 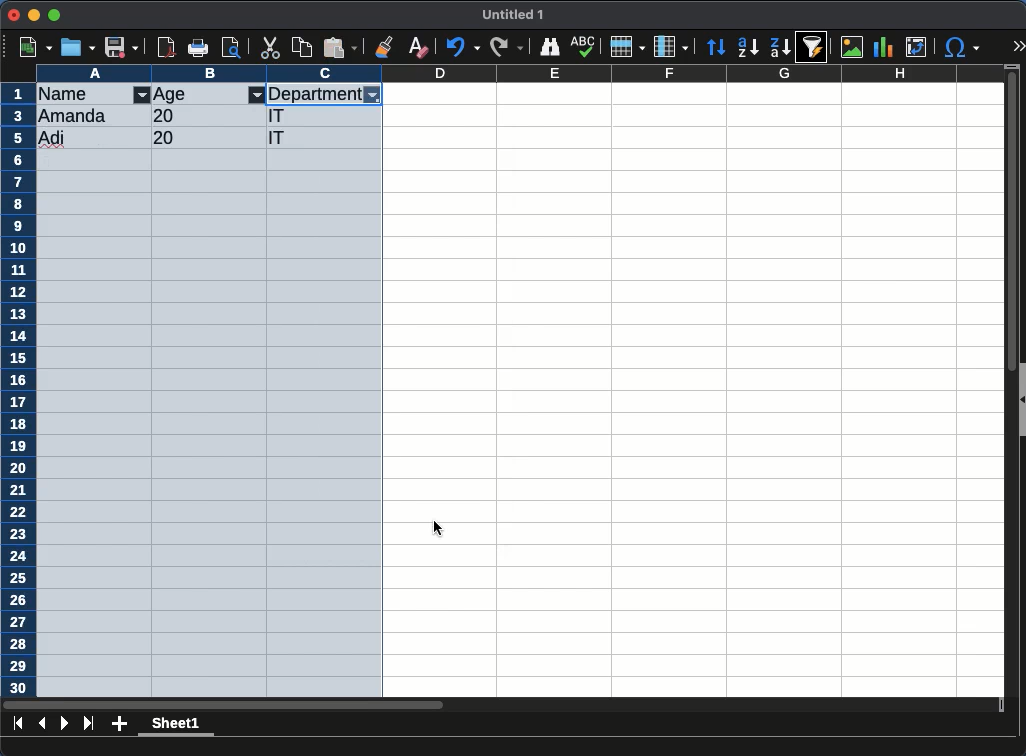 What do you see at coordinates (177, 726) in the screenshot?
I see `sheet 1` at bounding box center [177, 726].